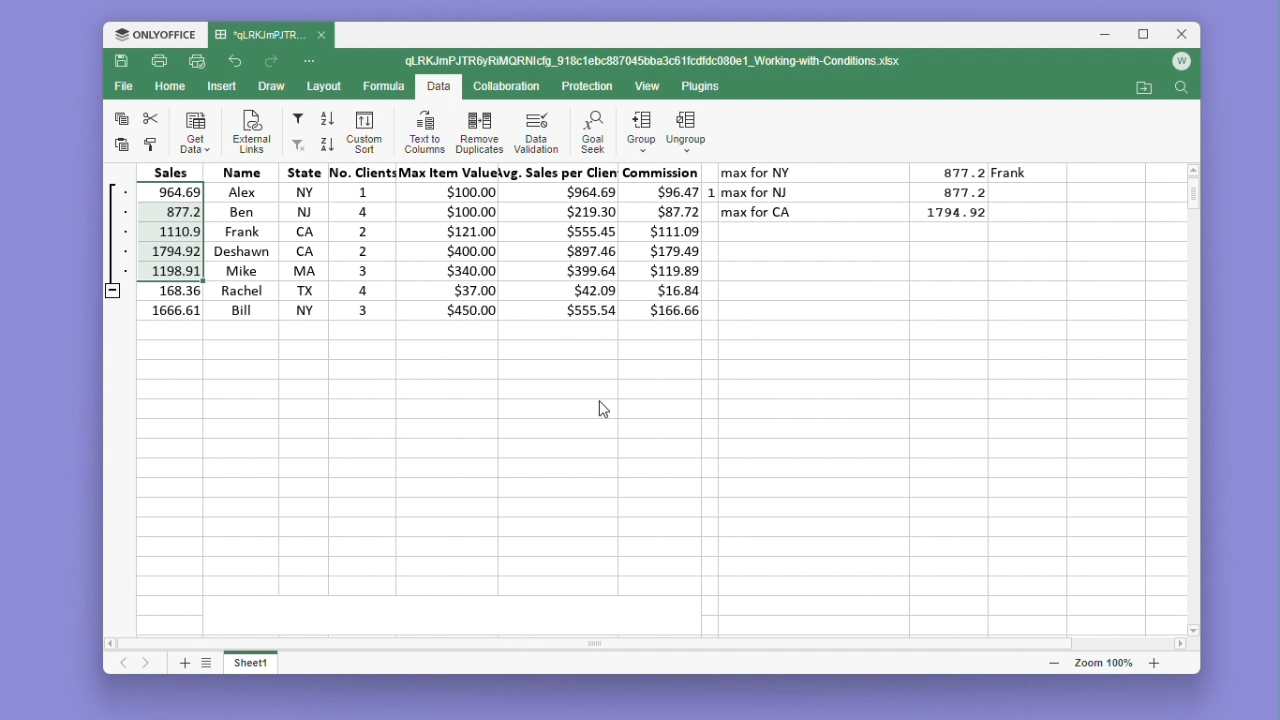  I want to click on Headers, so click(404, 172).